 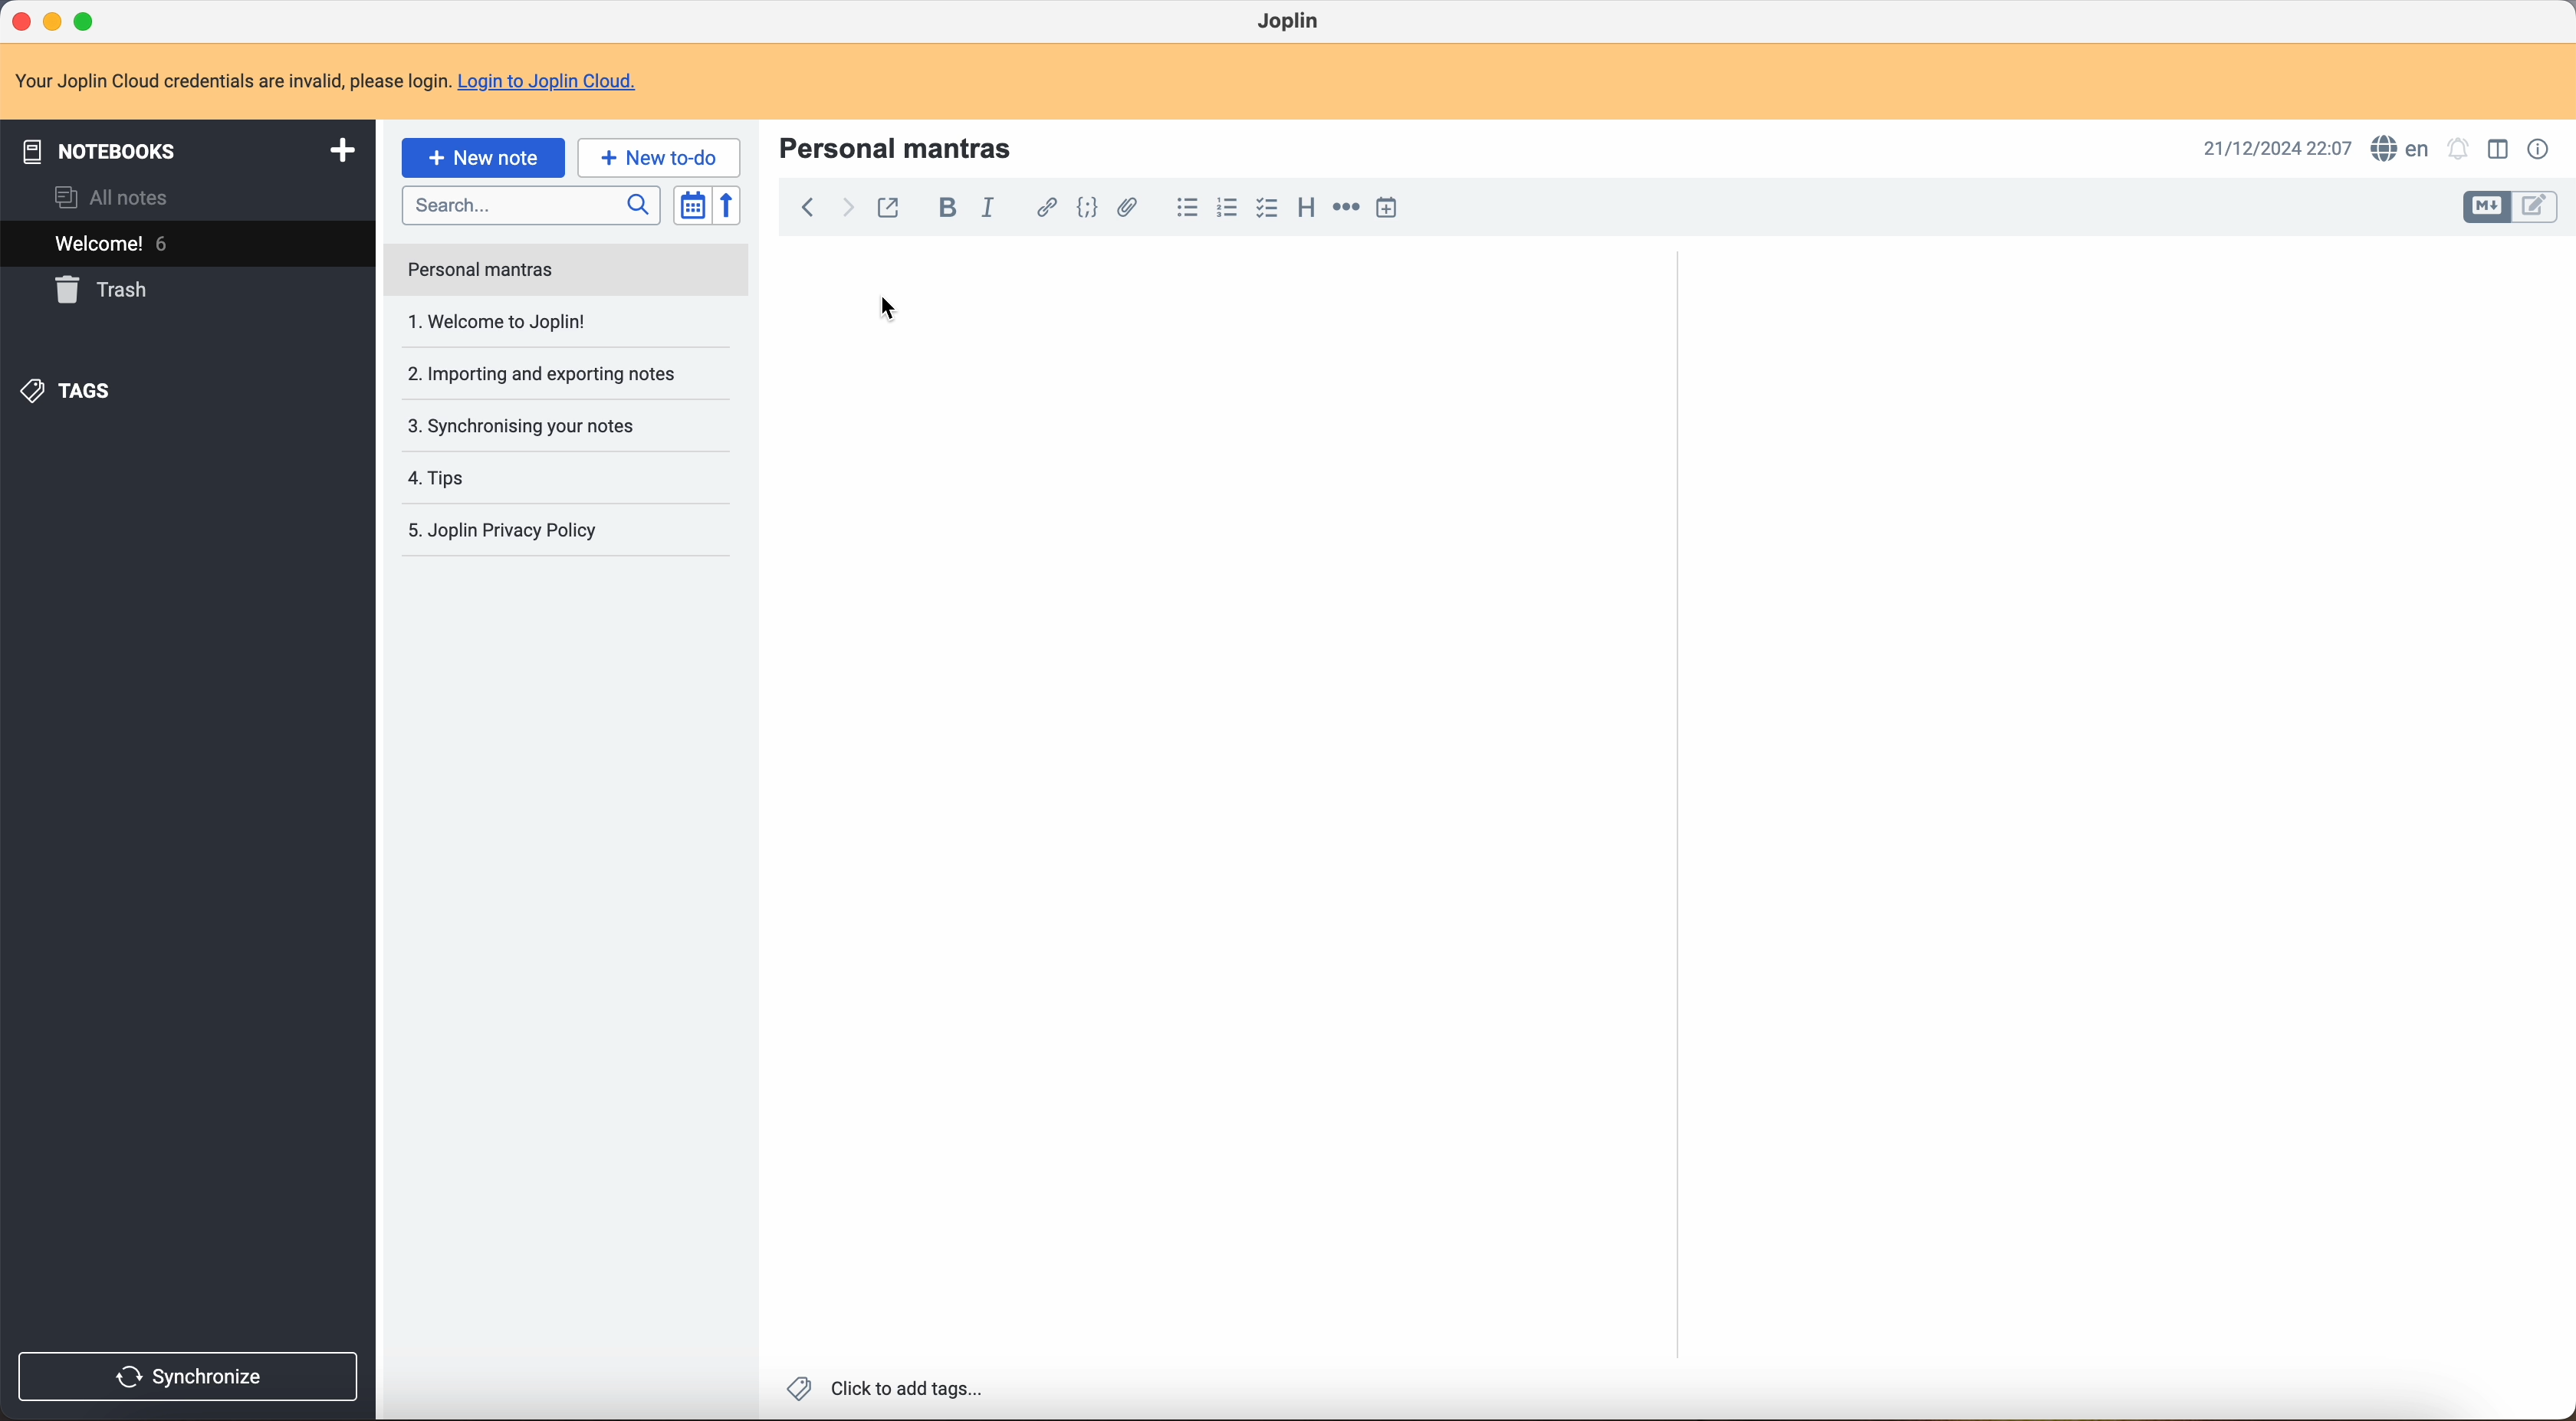 What do you see at coordinates (2117, 756) in the screenshot?
I see `body text` at bounding box center [2117, 756].